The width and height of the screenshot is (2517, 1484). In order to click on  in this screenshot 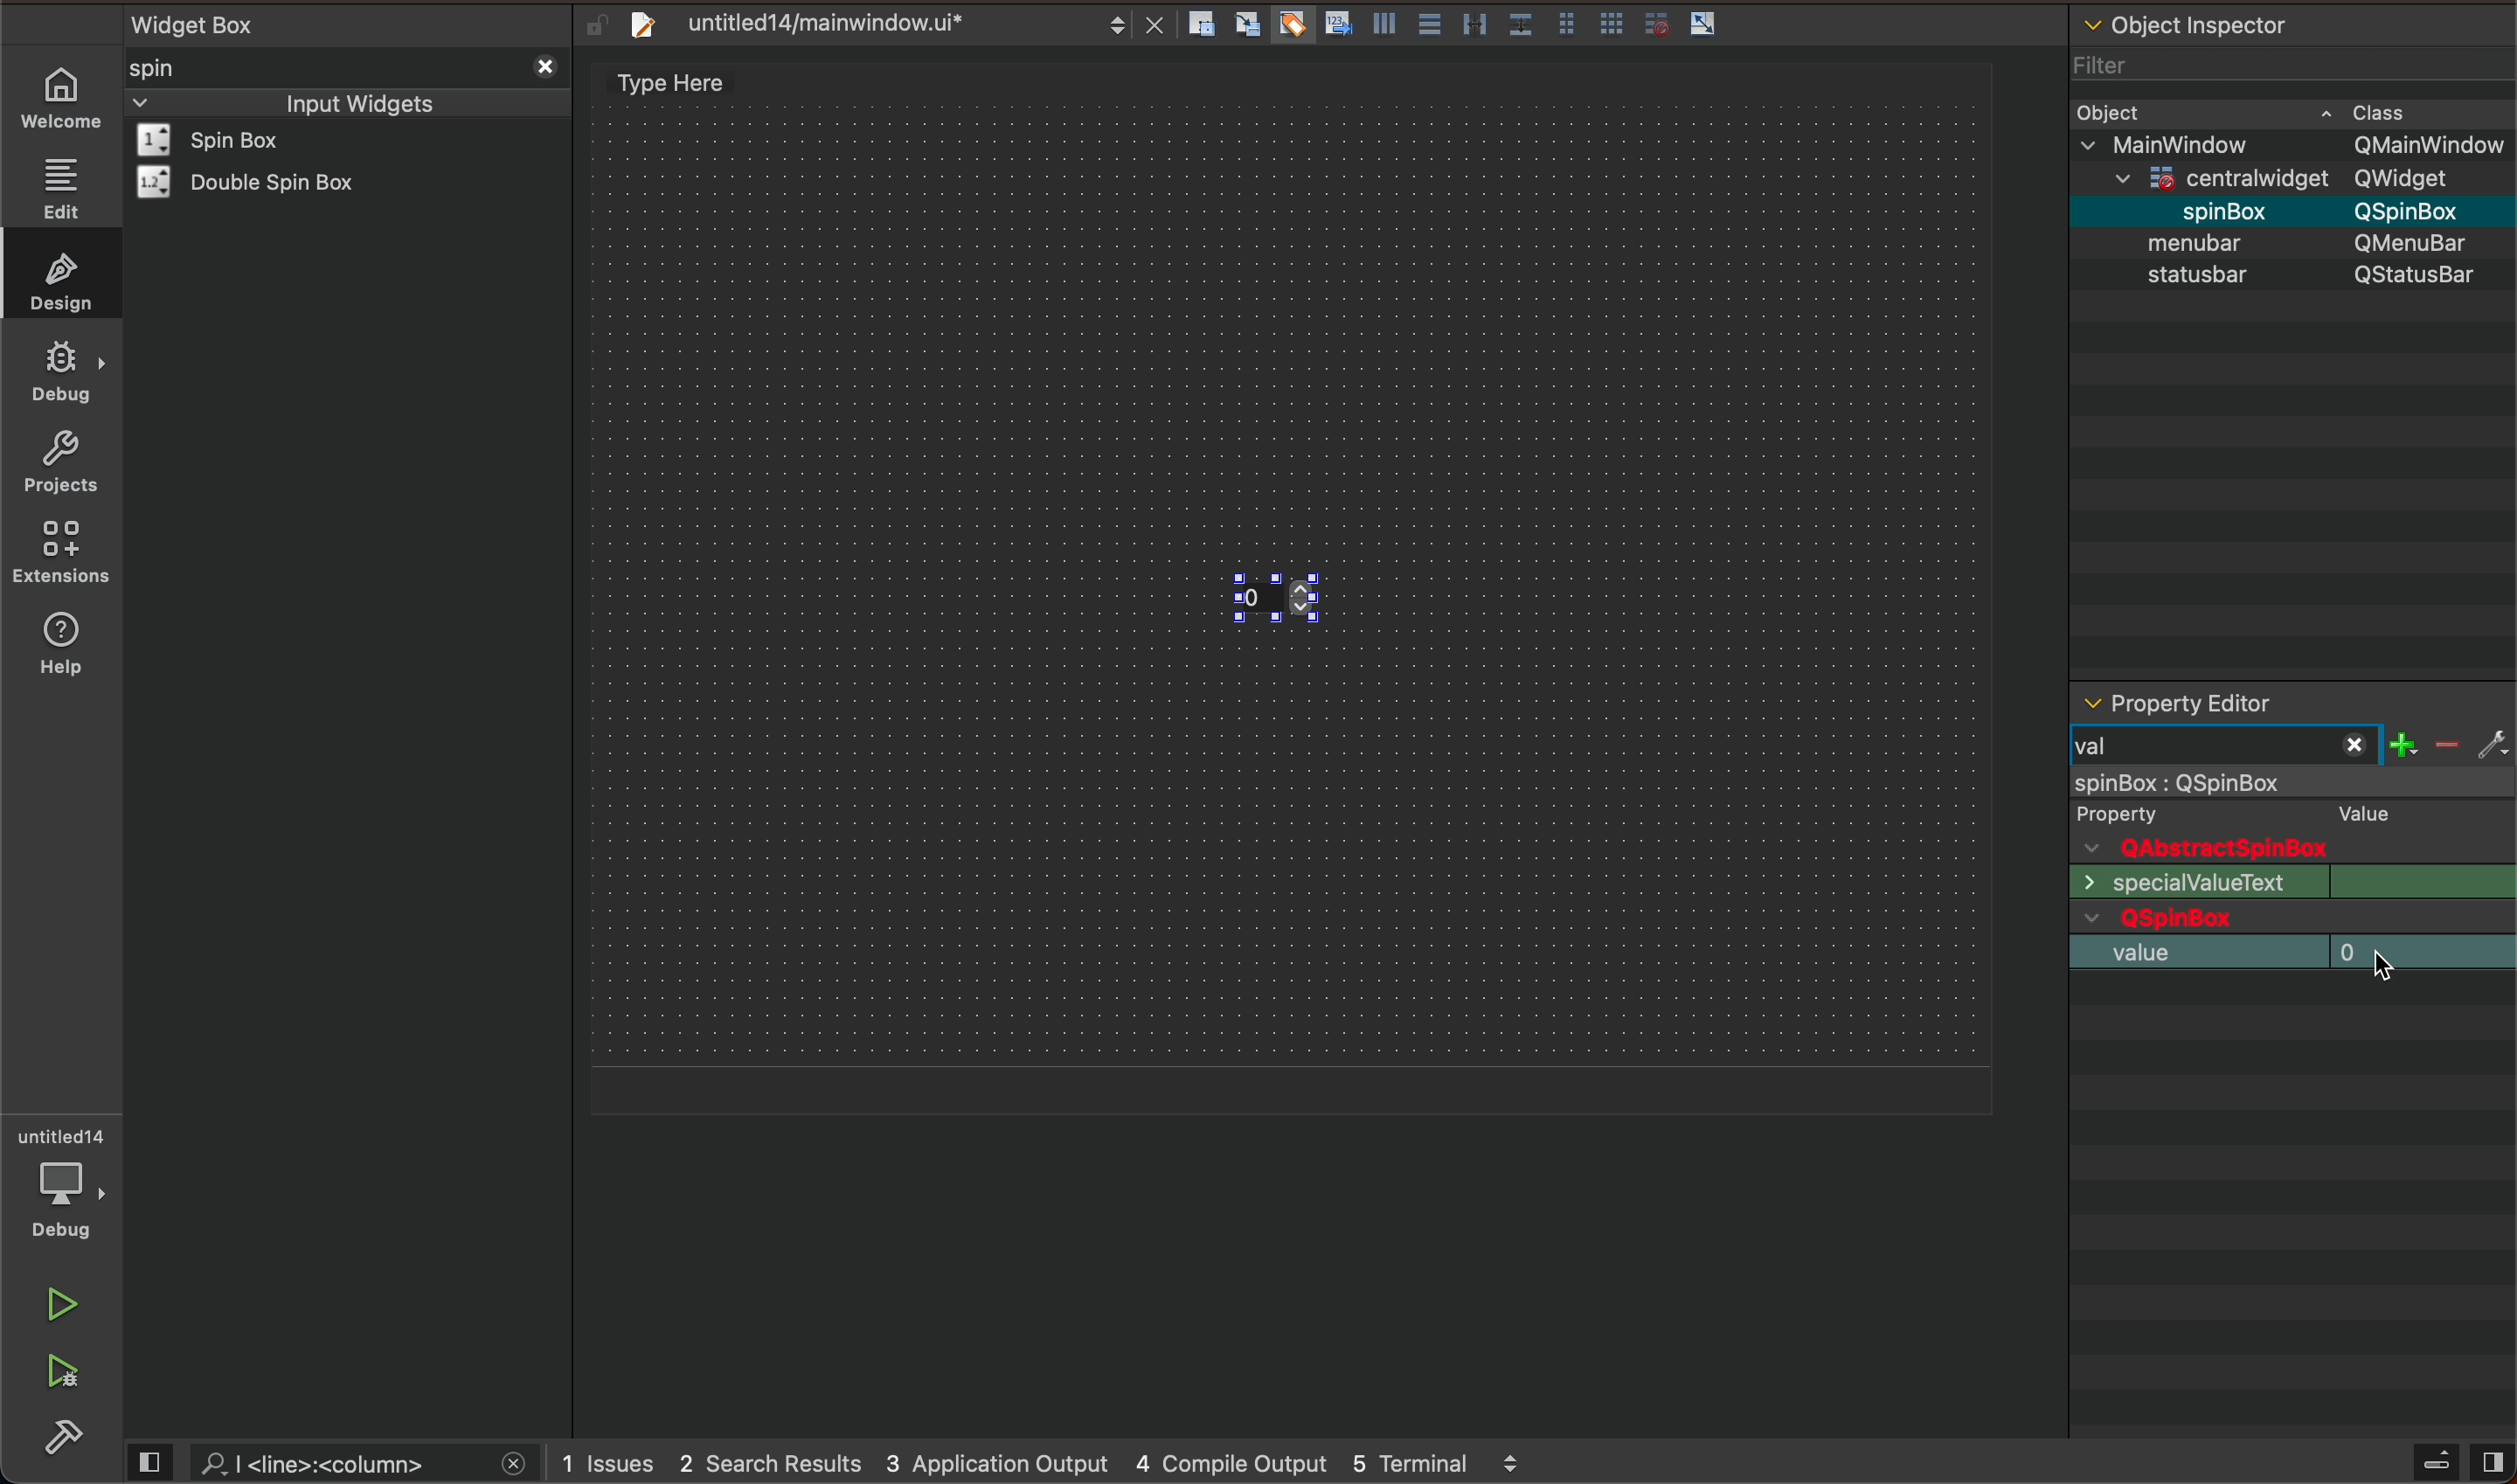, I will do `click(2427, 145)`.